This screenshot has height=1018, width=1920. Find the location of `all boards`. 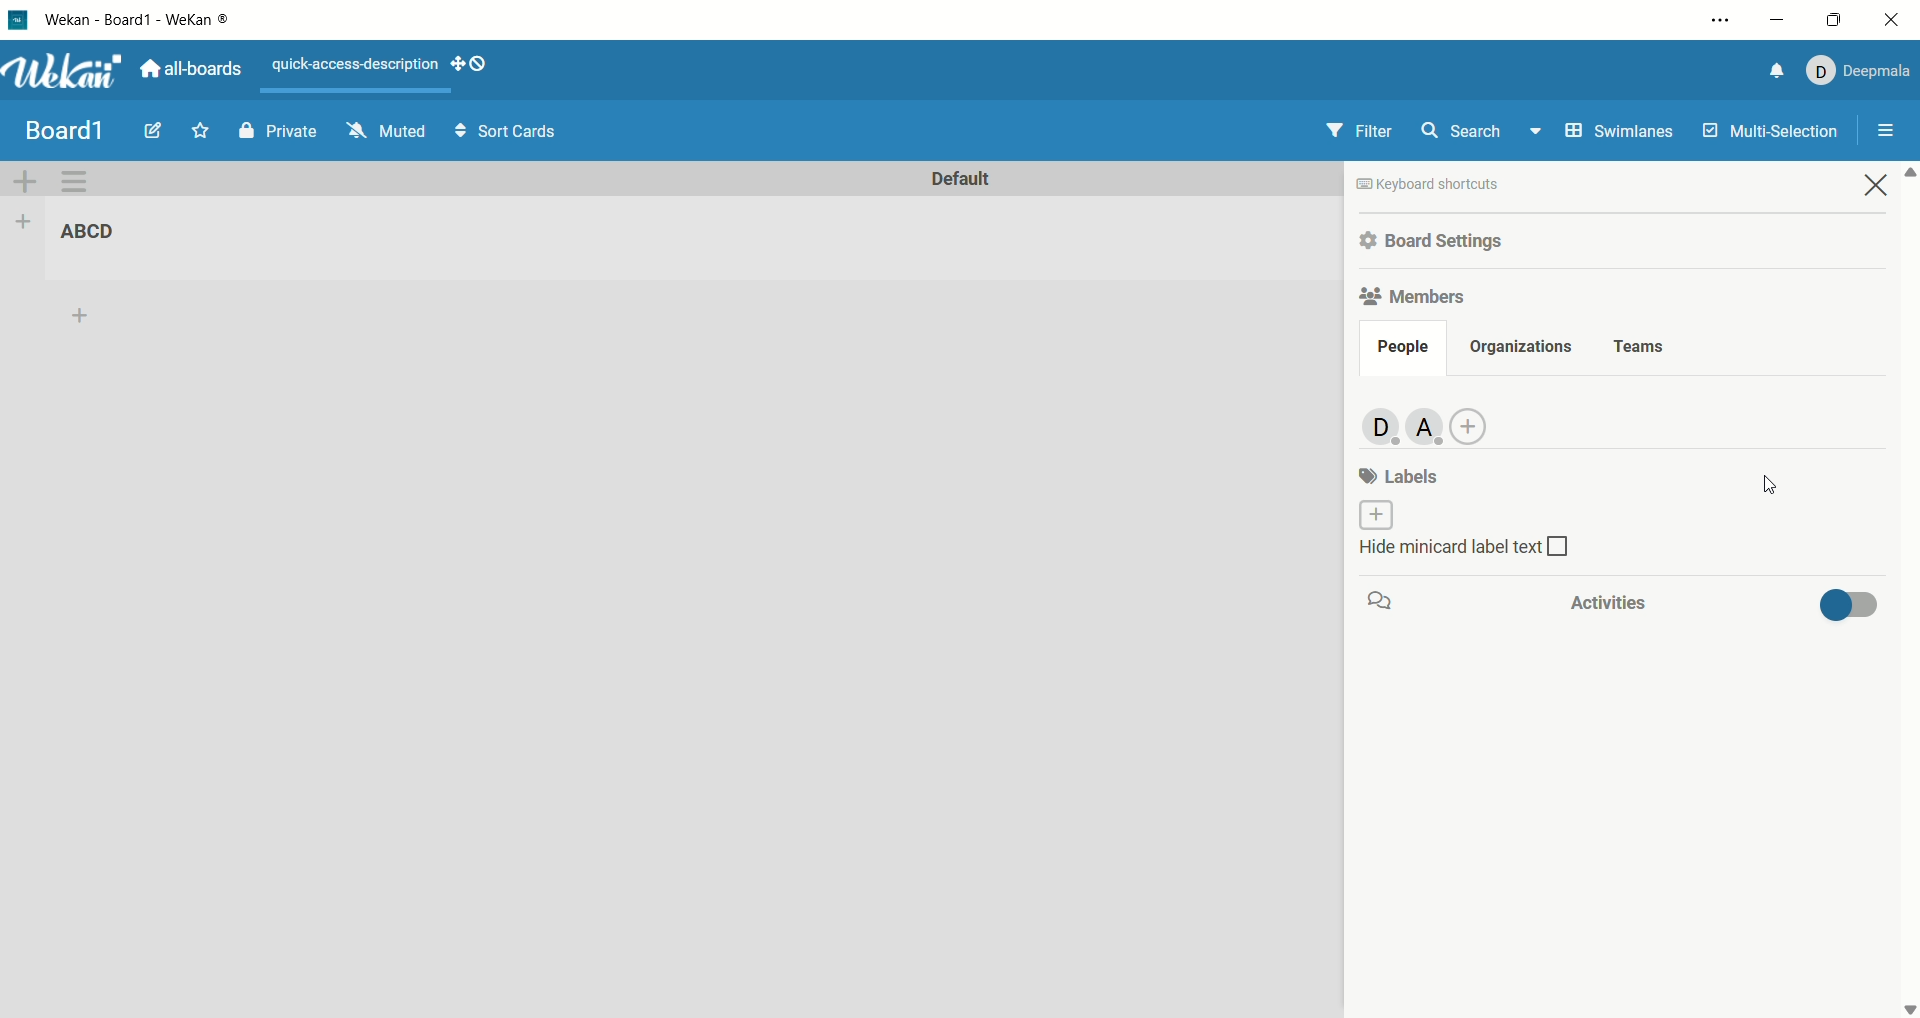

all boards is located at coordinates (190, 68).